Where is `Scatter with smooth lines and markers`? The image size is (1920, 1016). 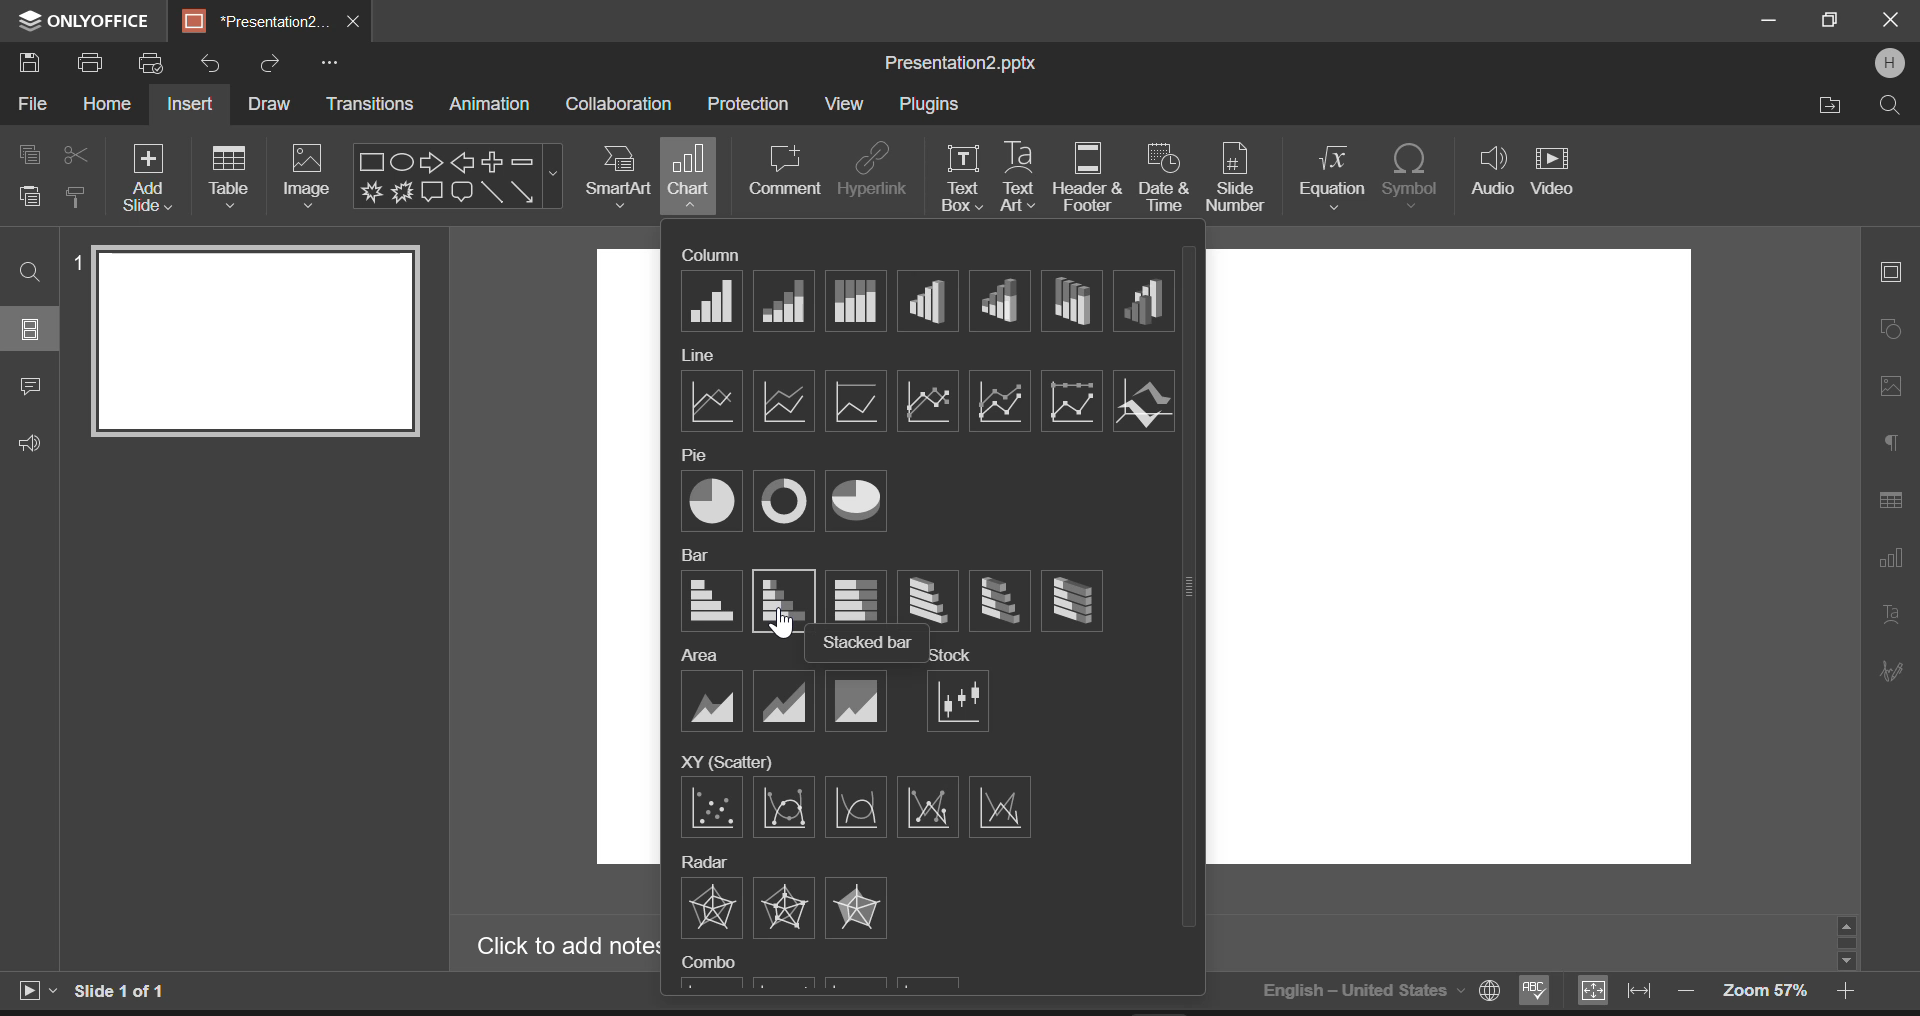 Scatter with smooth lines and markers is located at coordinates (785, 809).